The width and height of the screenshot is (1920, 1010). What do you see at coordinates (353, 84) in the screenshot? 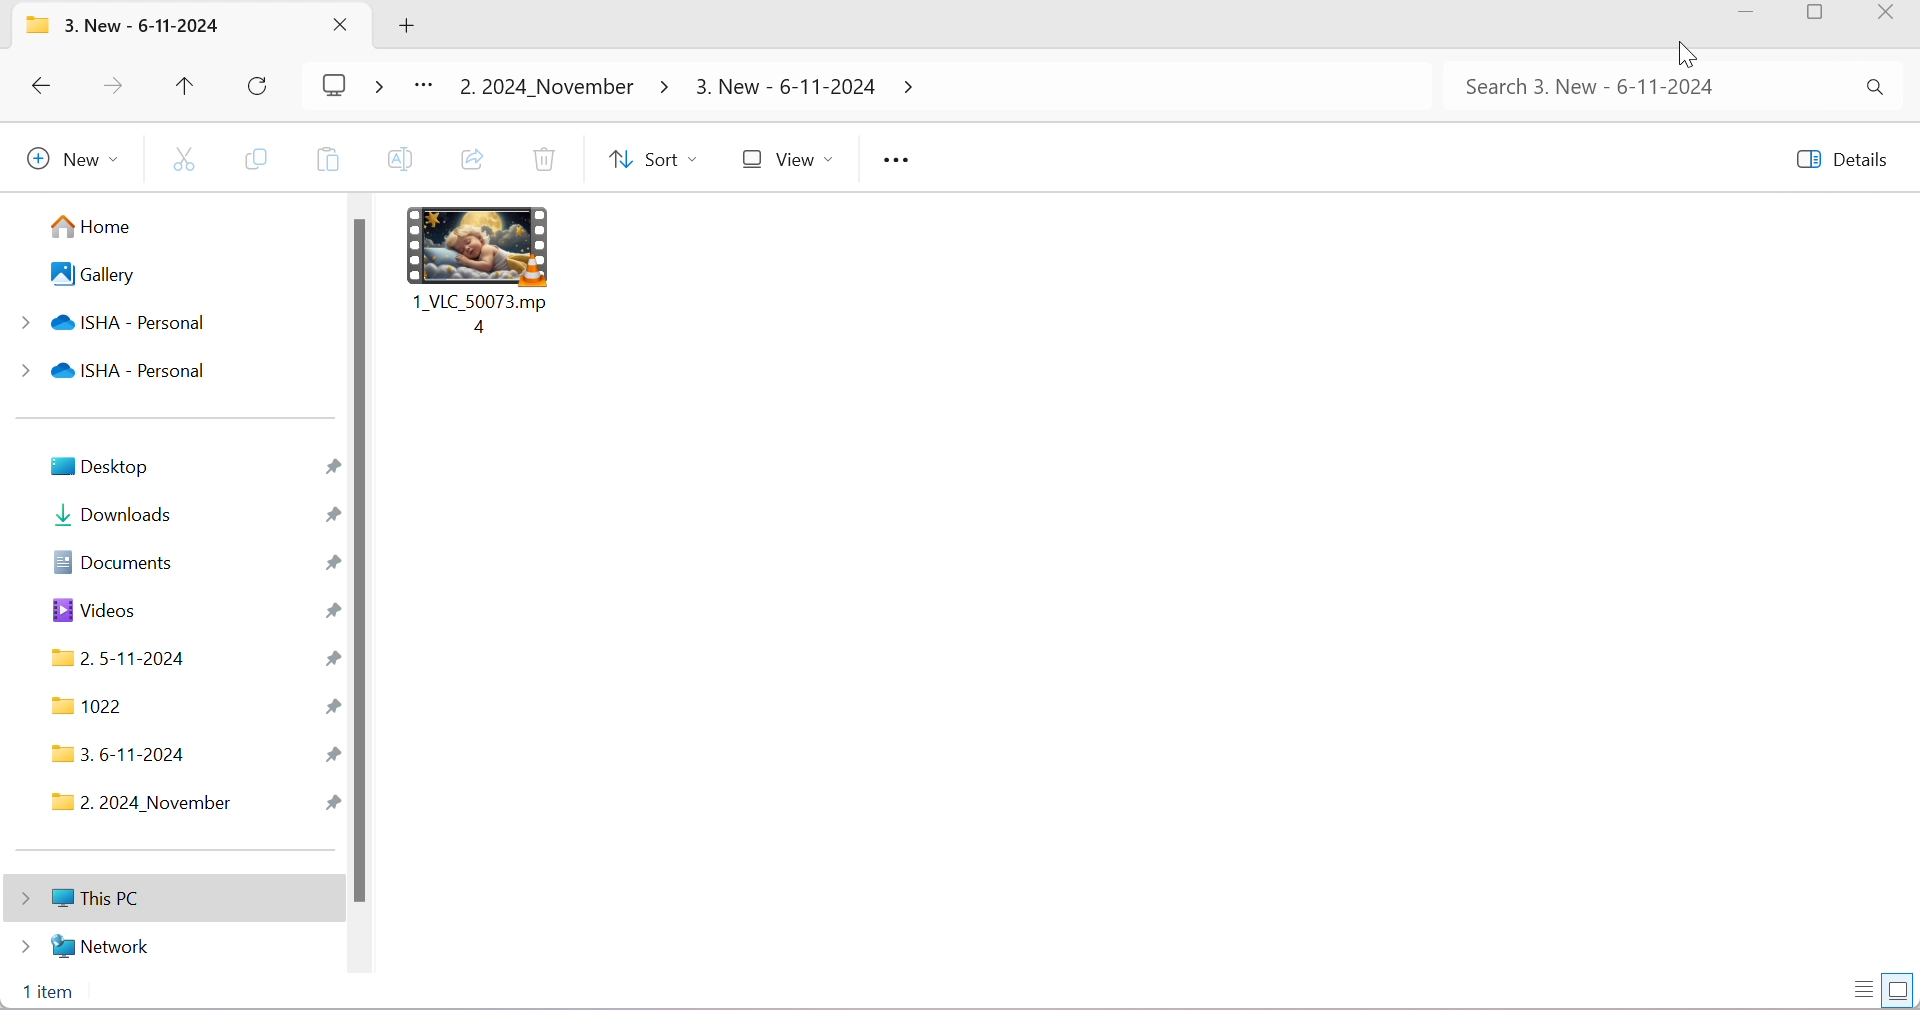
I see `Icon` at bounding box center [353, 84].